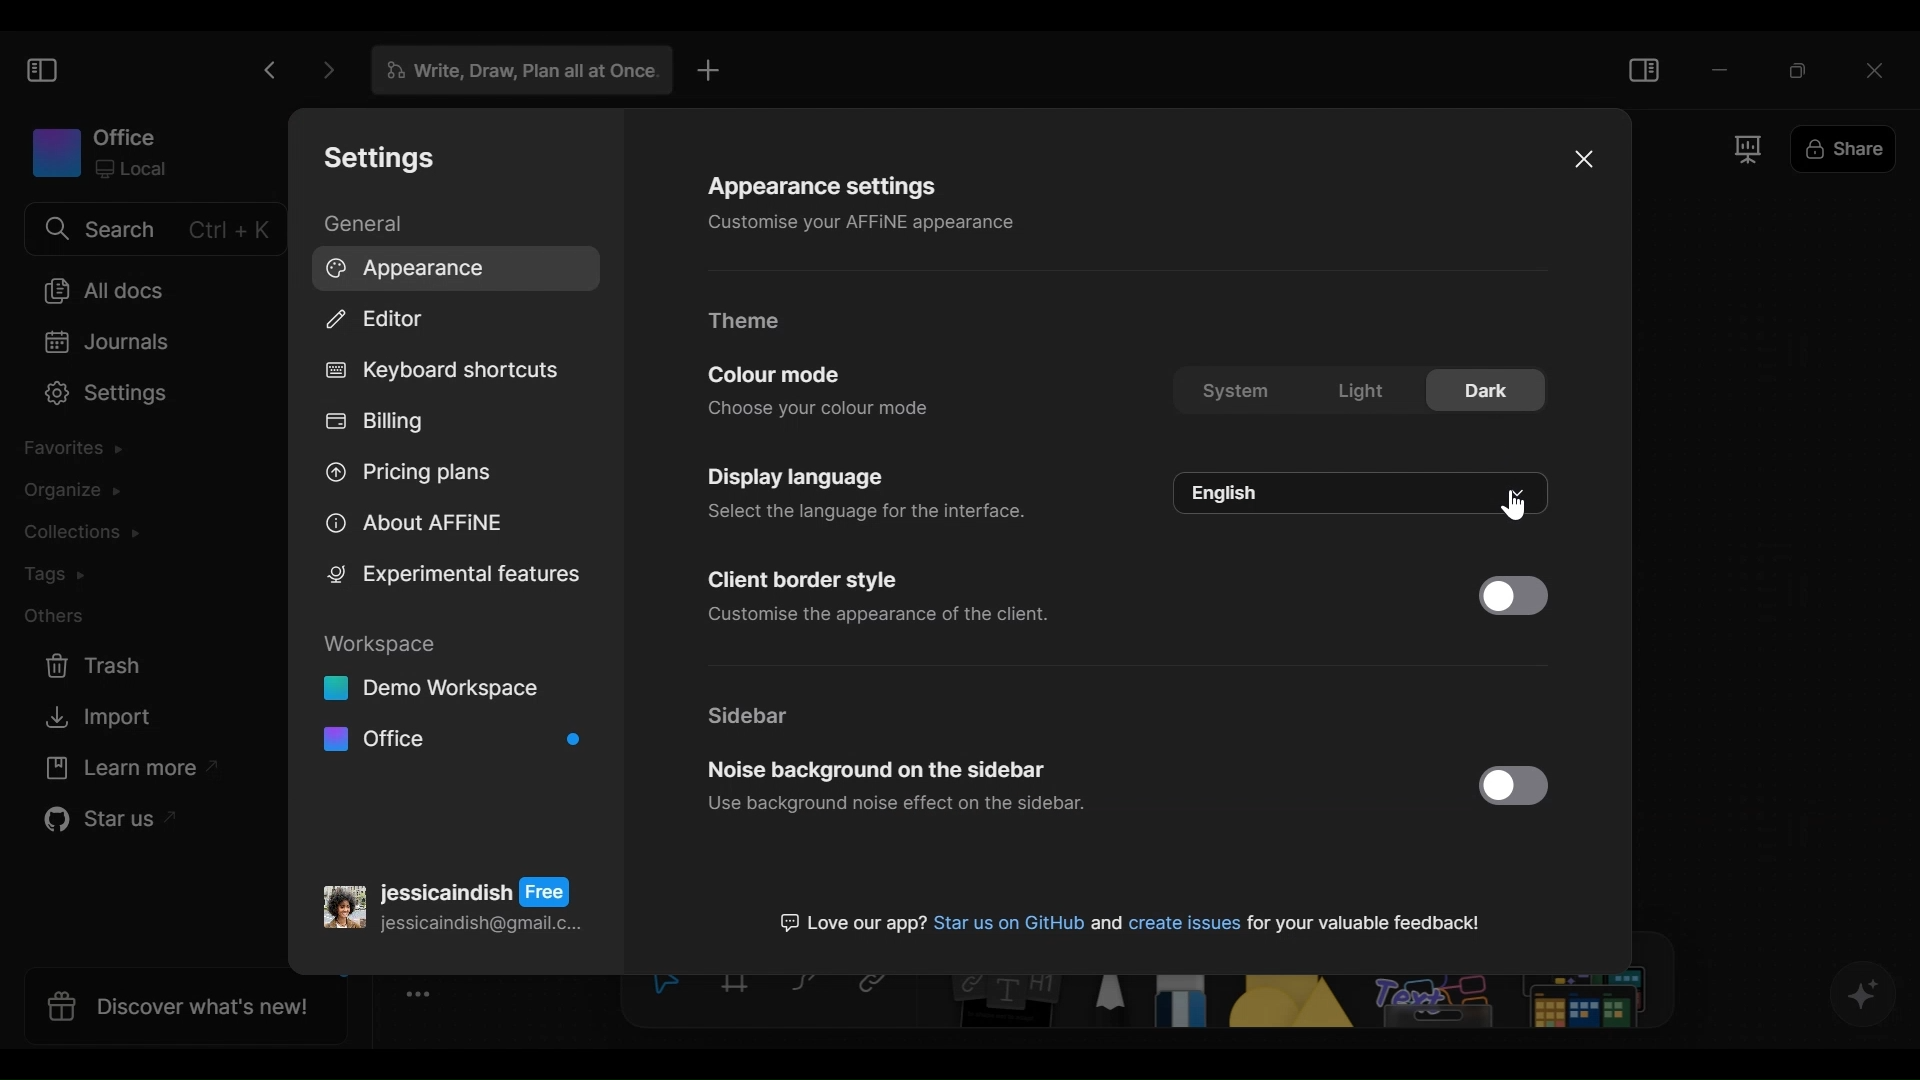 The image size is (1920, 1080). What do you see at coordinates (106, 823) in the screenshot?
I see `Star us` at bounding box center [106, 823].